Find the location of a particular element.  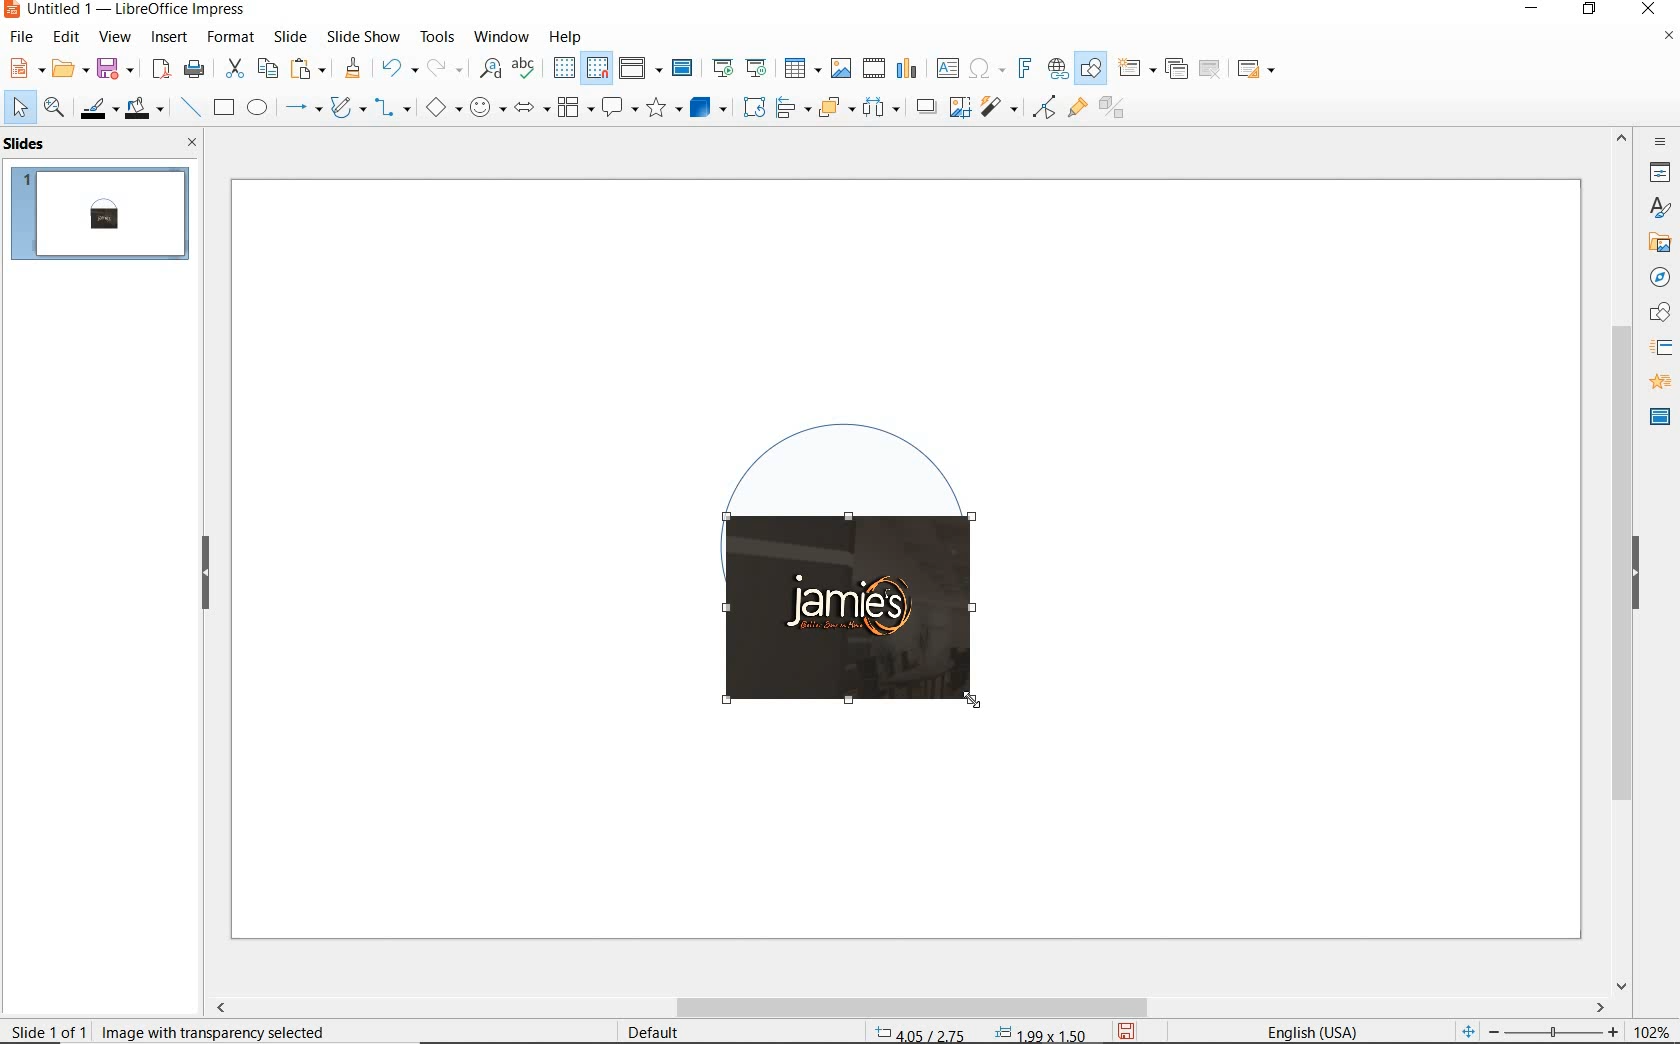

block arrows is located at coordinates (528, 109).